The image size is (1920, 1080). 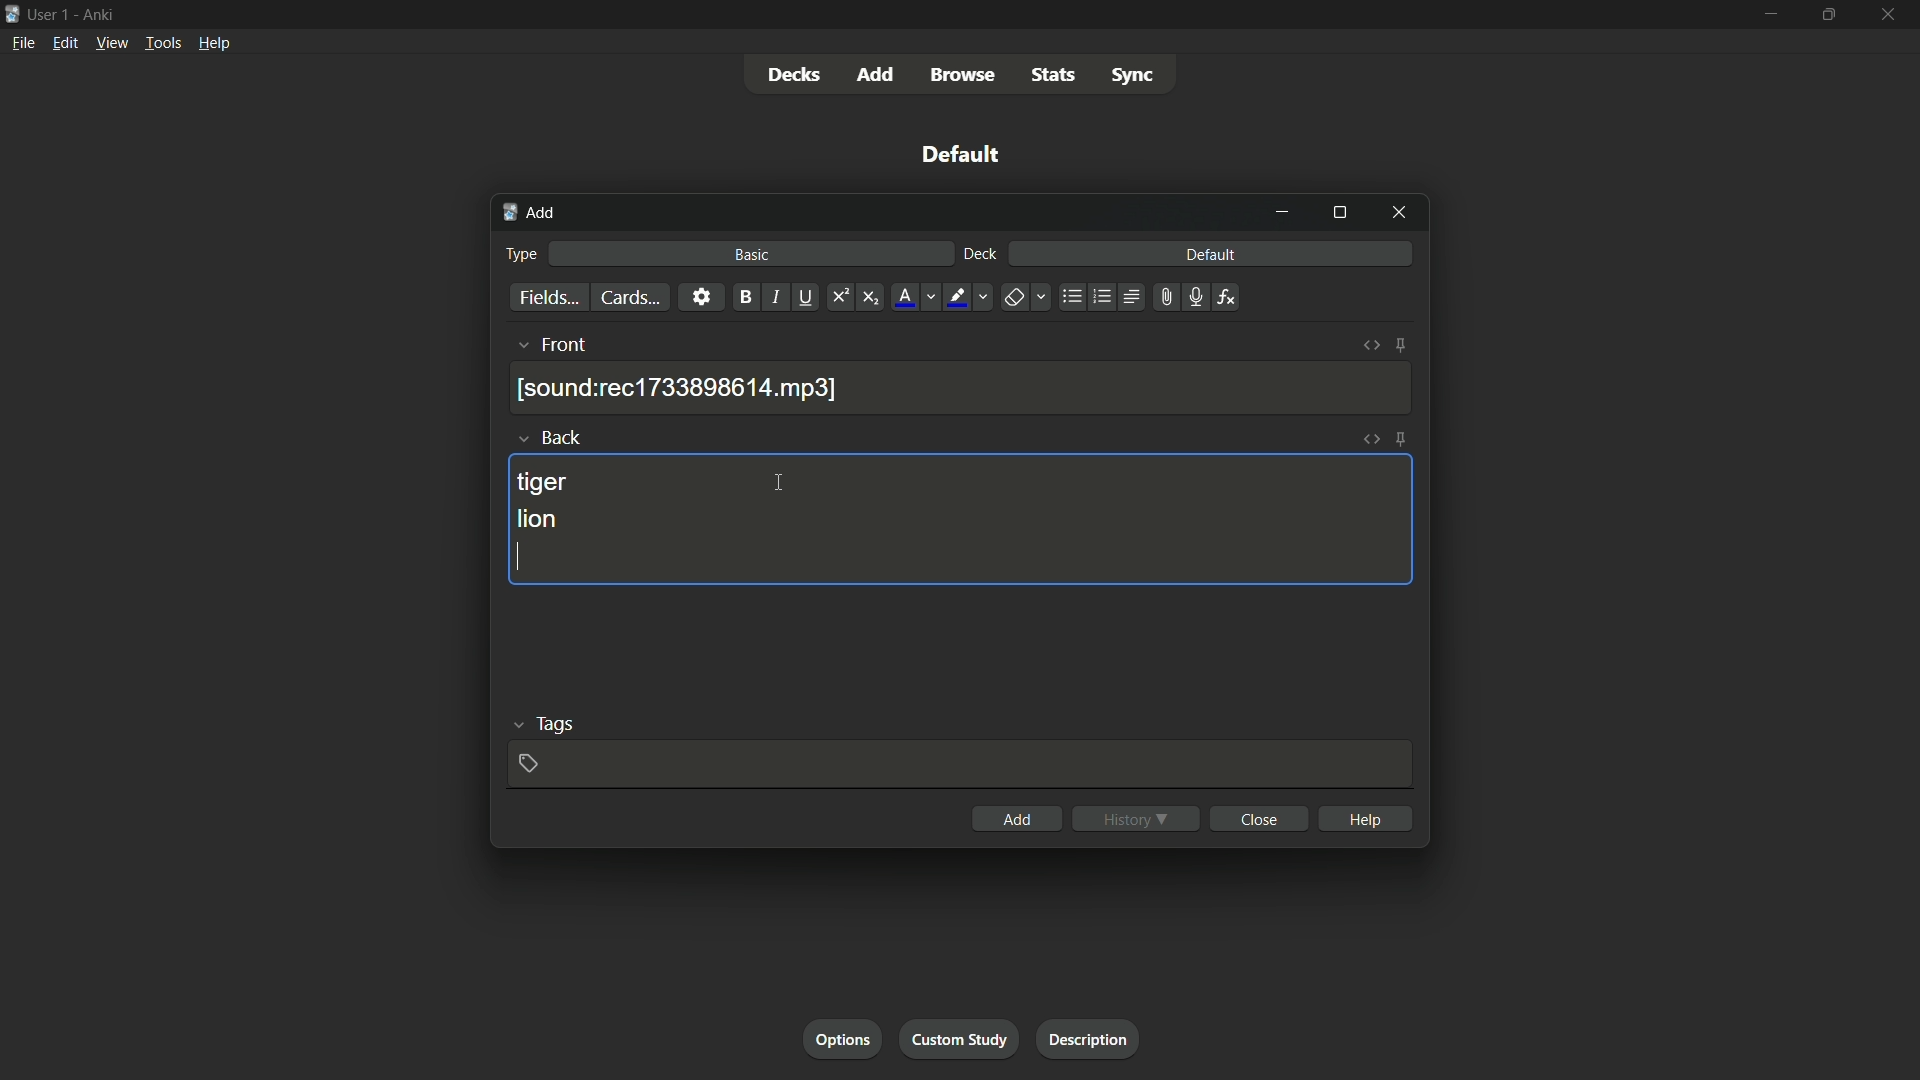 What do you see at coordinates (1285, 212) in the screenshot?
I see `minimize` at bounding box center [1285, 212].